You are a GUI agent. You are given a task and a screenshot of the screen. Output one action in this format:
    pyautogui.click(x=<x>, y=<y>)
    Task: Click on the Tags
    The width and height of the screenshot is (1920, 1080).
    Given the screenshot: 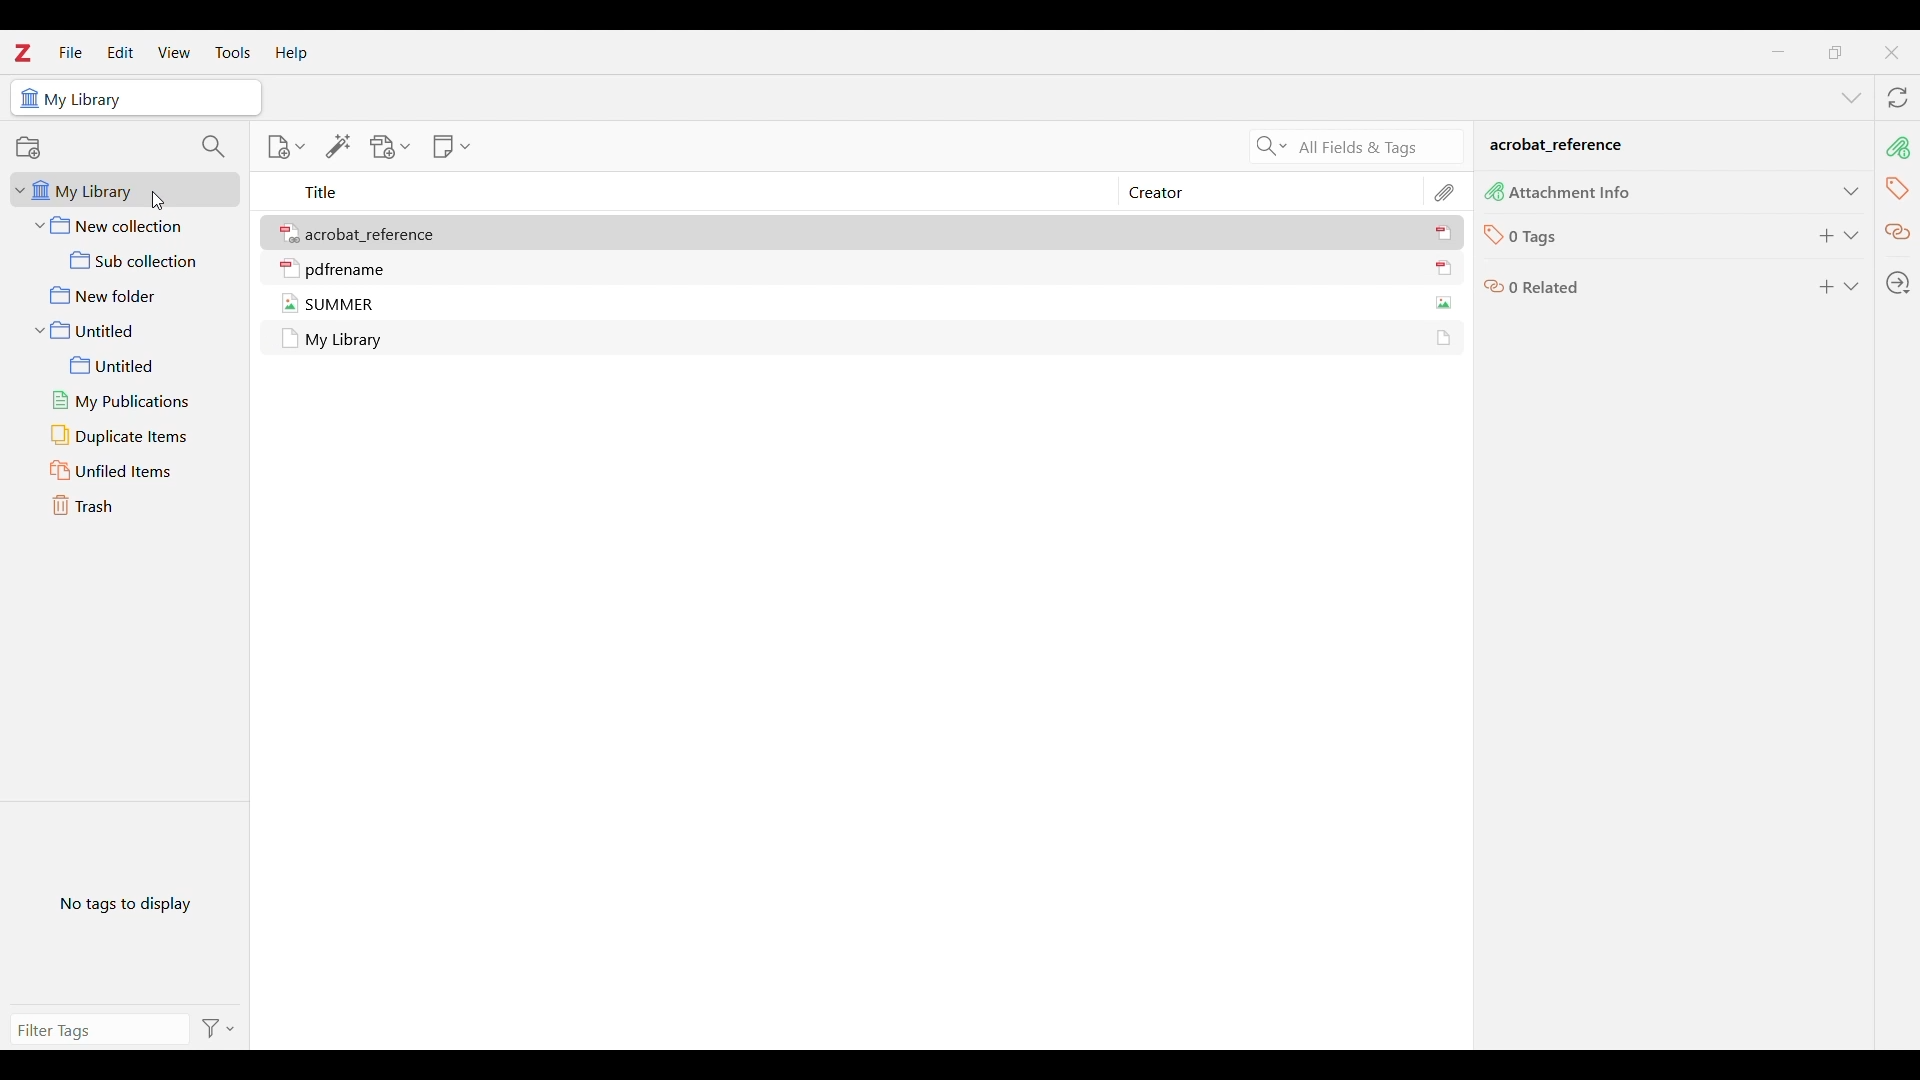 What is the action you would take?
    pyautogui.click(x=1894, y=188)
    